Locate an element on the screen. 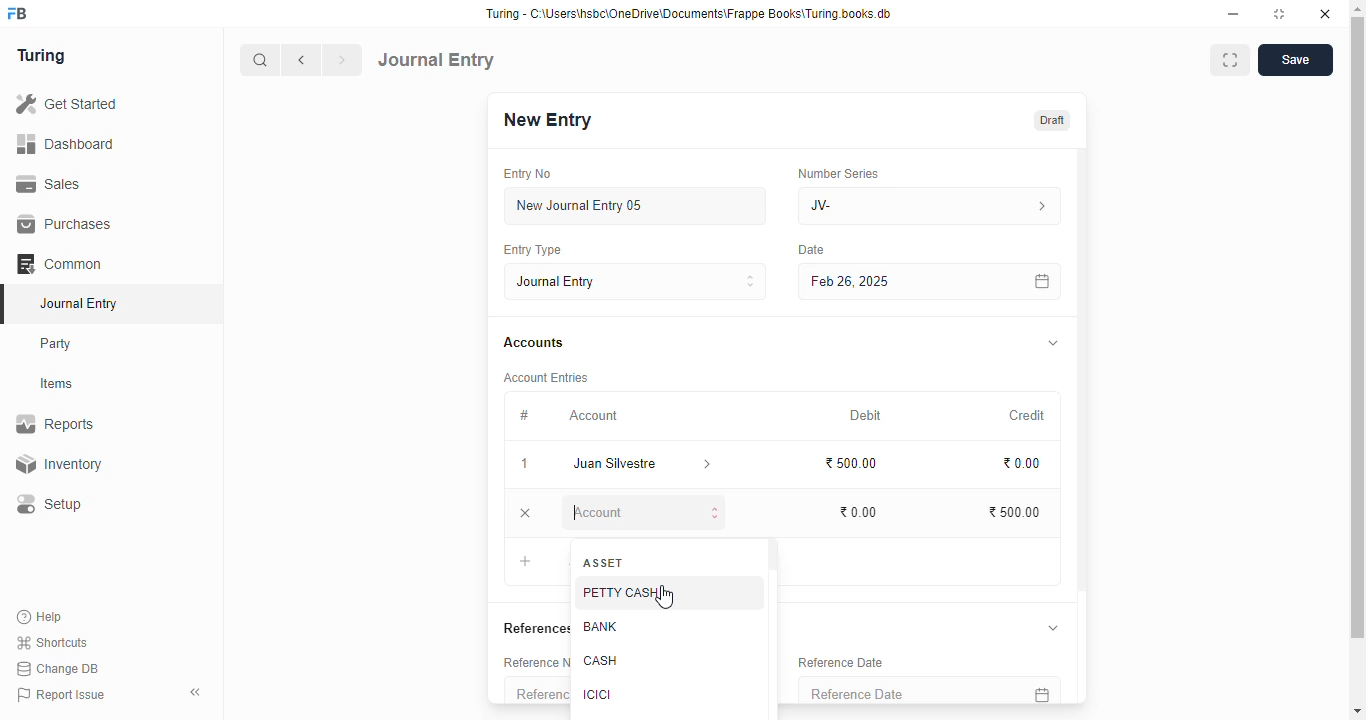 This screenshot has width=1366, height=720. items is located at coordinates (59, 384).